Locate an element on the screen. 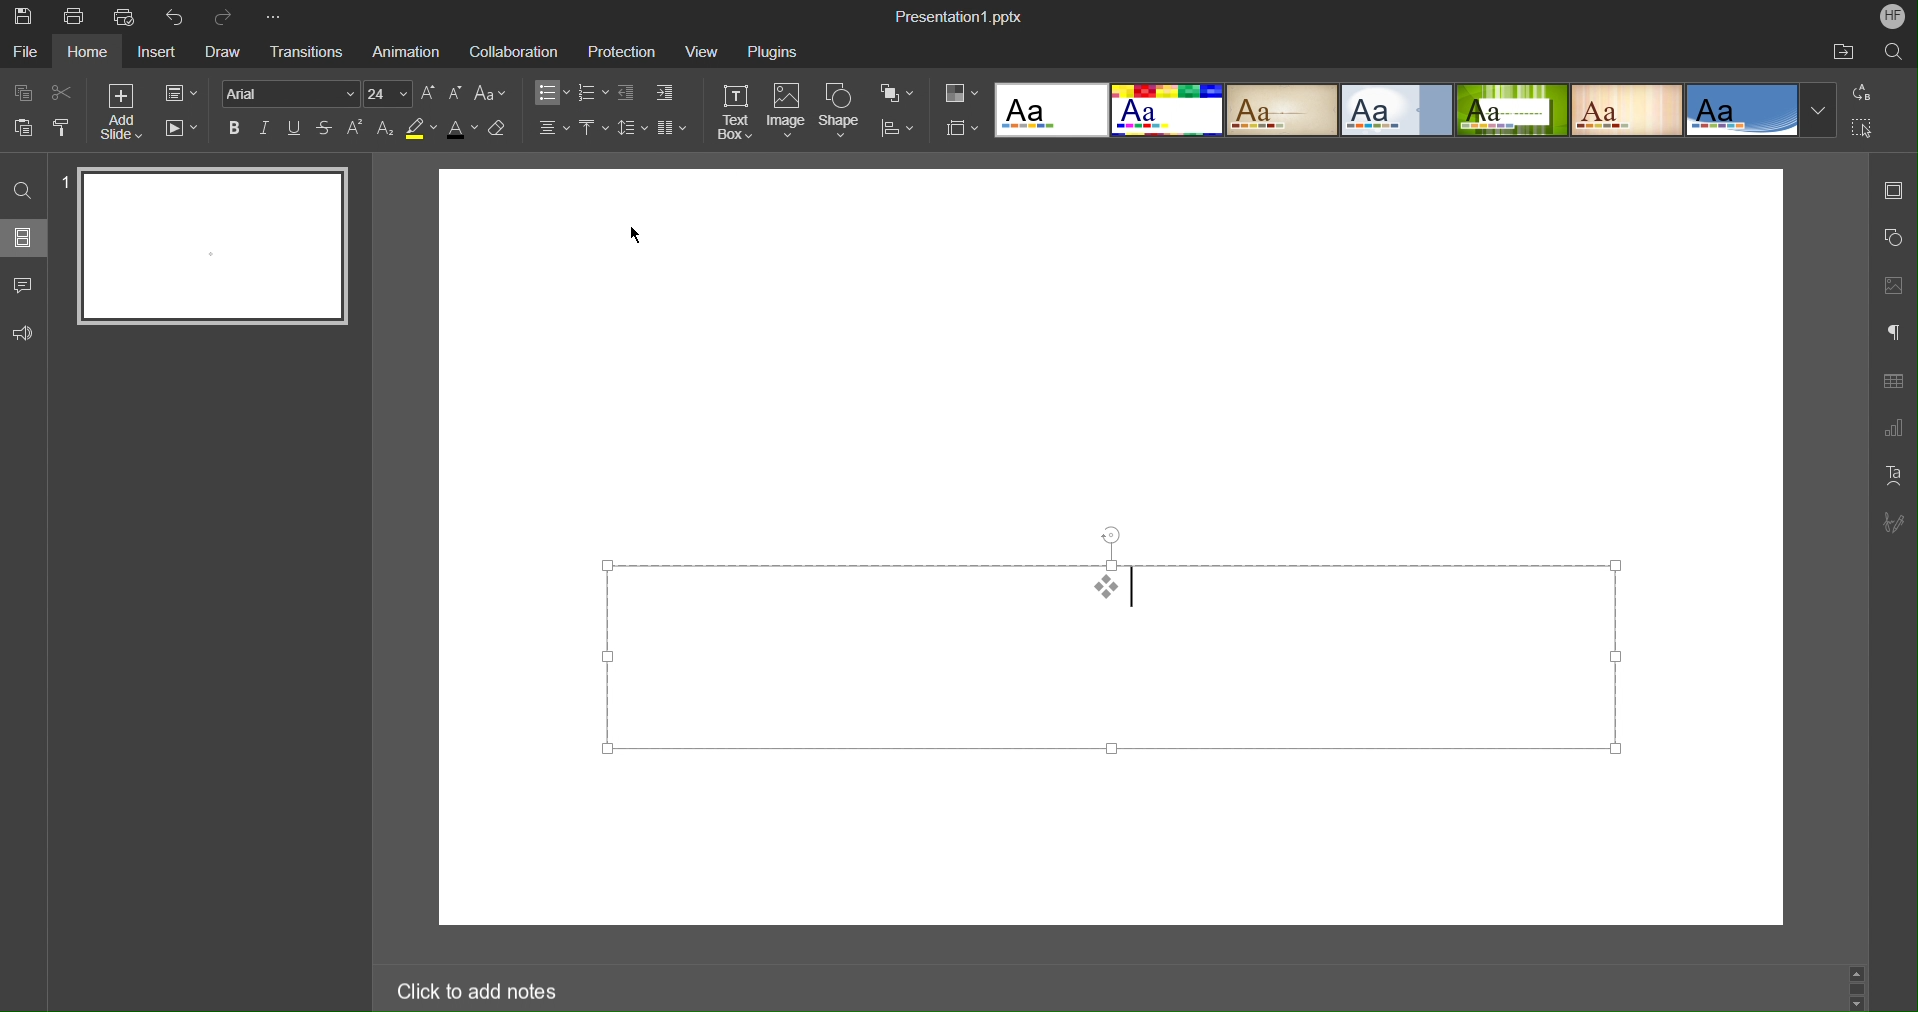 The height and width of the screenshot is (1012, 1918). Alignment is located at coordinates (553, 128).